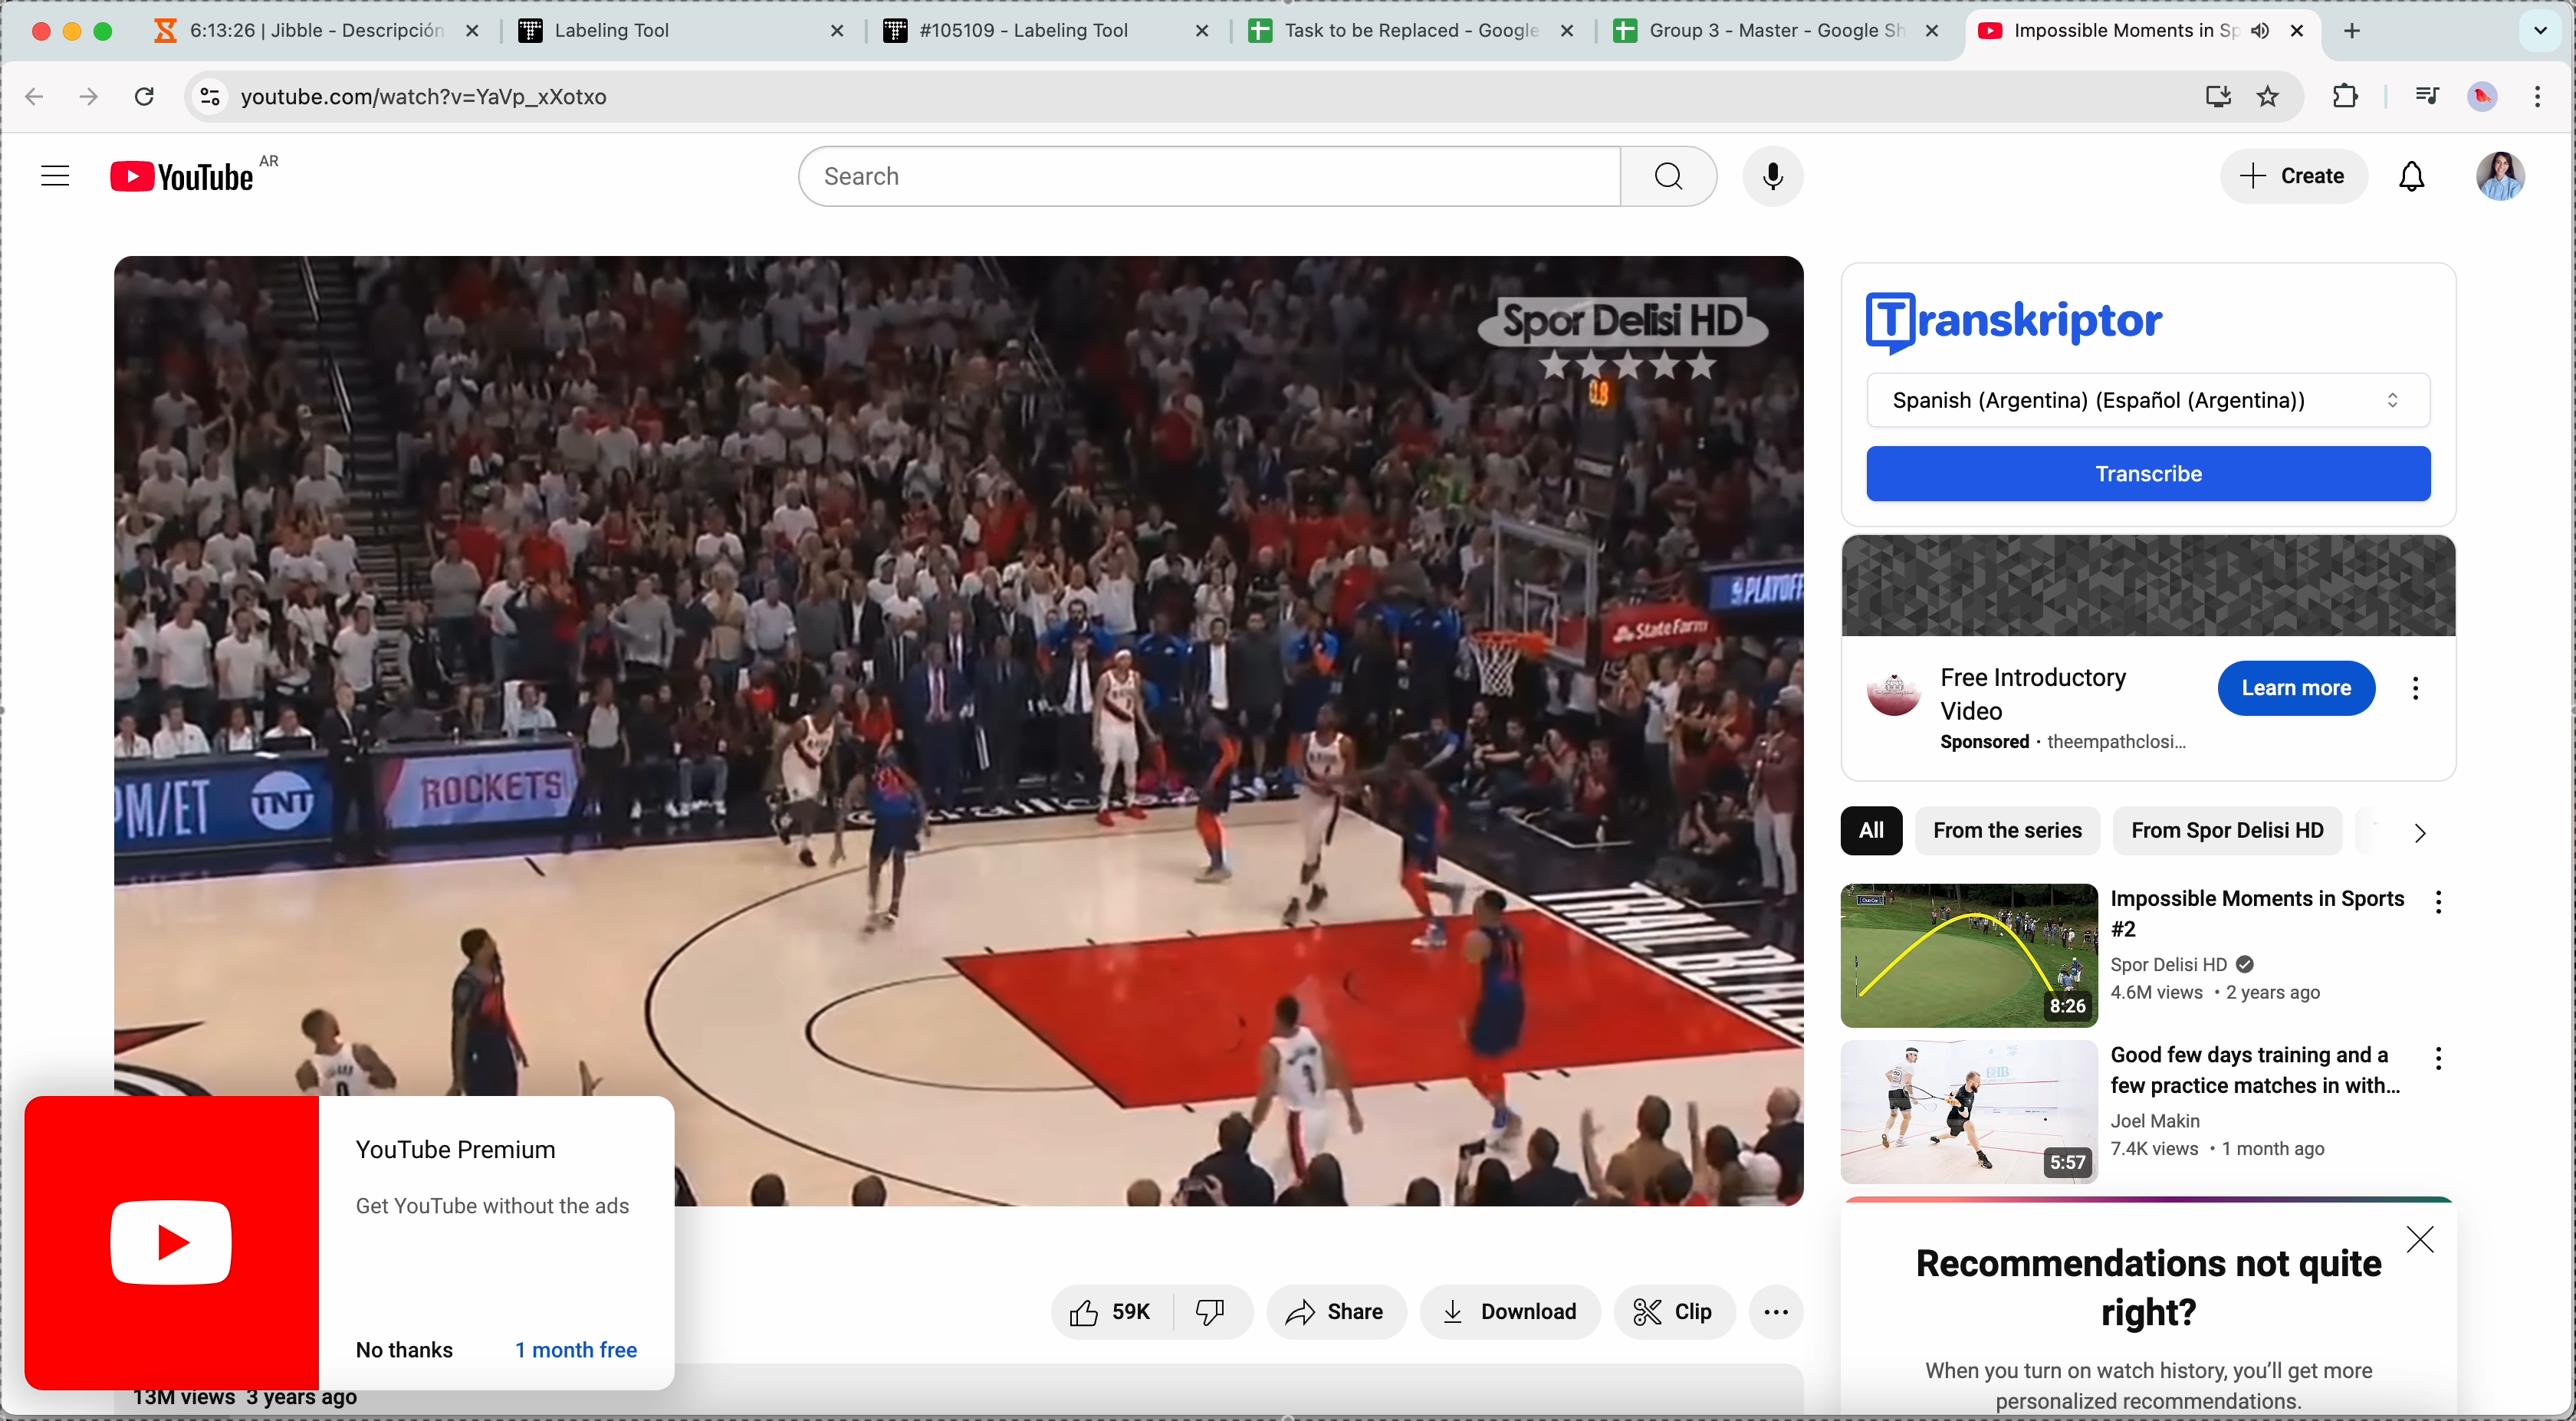  I want to click on more options, so click(2444, 900).